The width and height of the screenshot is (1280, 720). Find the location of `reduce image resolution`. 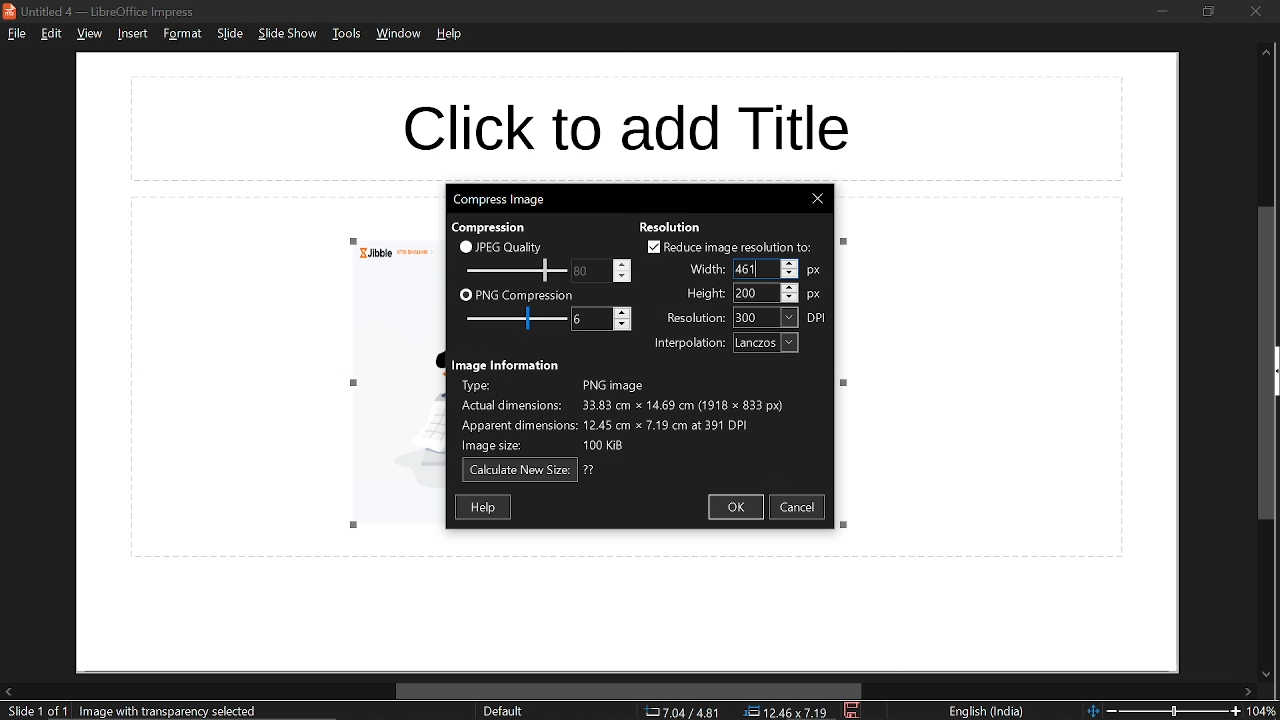

reduce image resolution is located at coordinates (740, 247).